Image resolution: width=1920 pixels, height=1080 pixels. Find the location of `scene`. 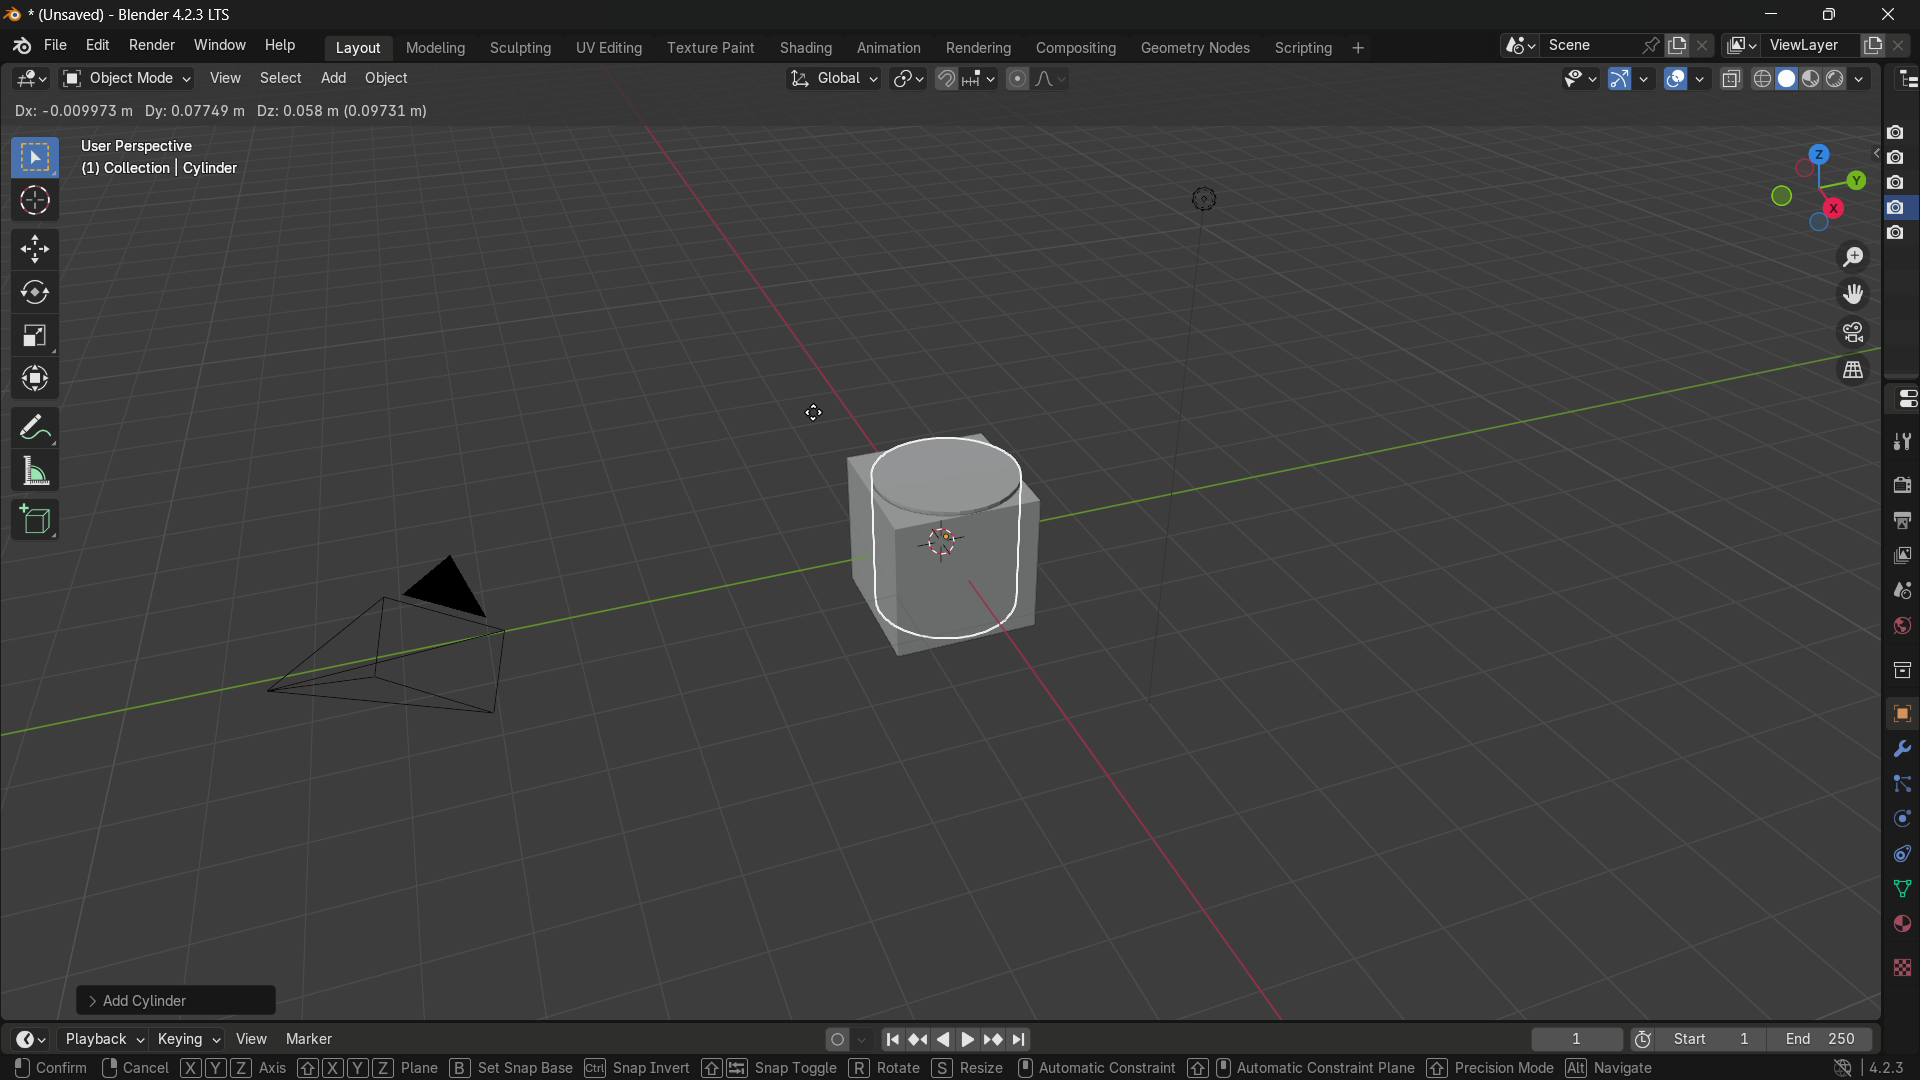

scene is located at coordinates (1900, 592).